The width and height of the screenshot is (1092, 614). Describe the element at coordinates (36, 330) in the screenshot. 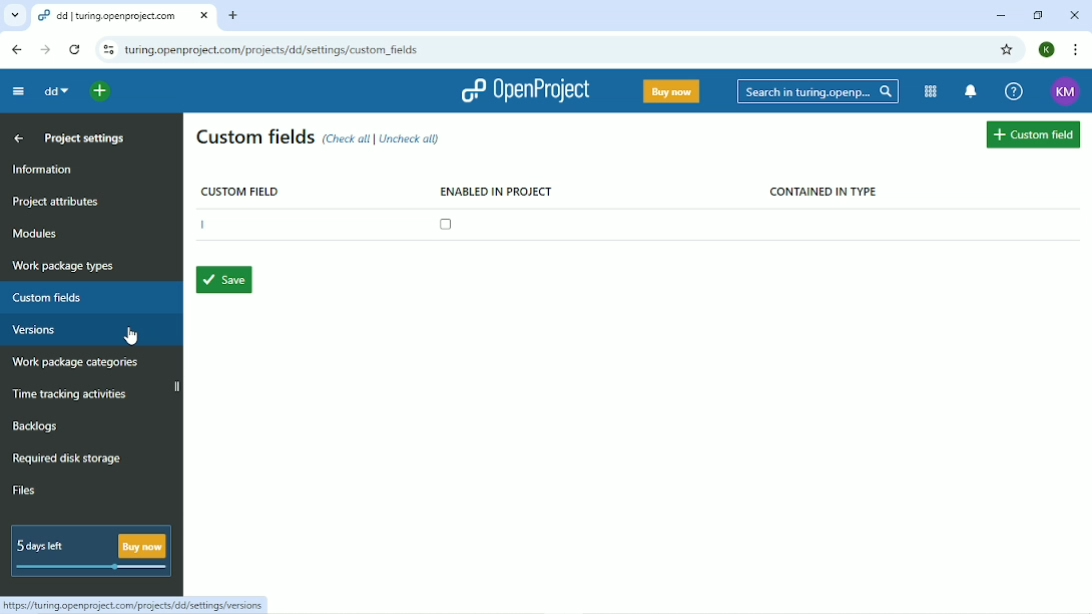

I see `Versions` at that location.